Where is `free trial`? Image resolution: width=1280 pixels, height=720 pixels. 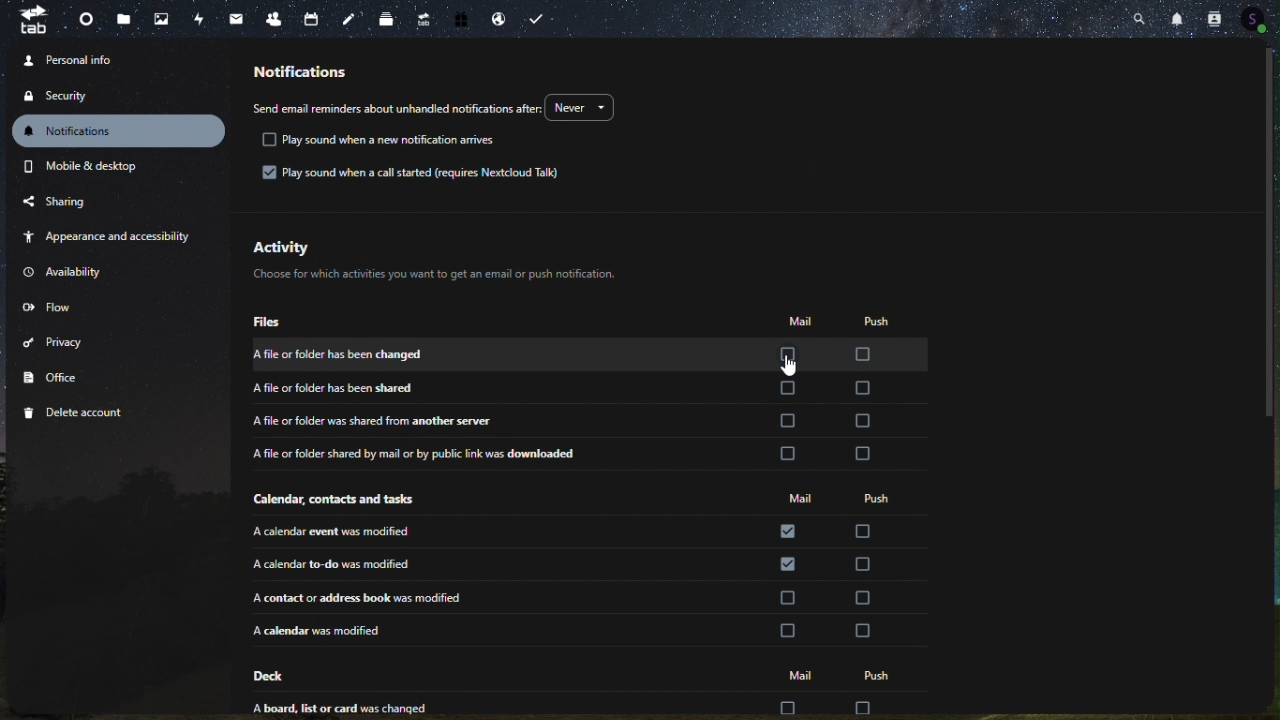 free trial is located at coordinates (461, 19).